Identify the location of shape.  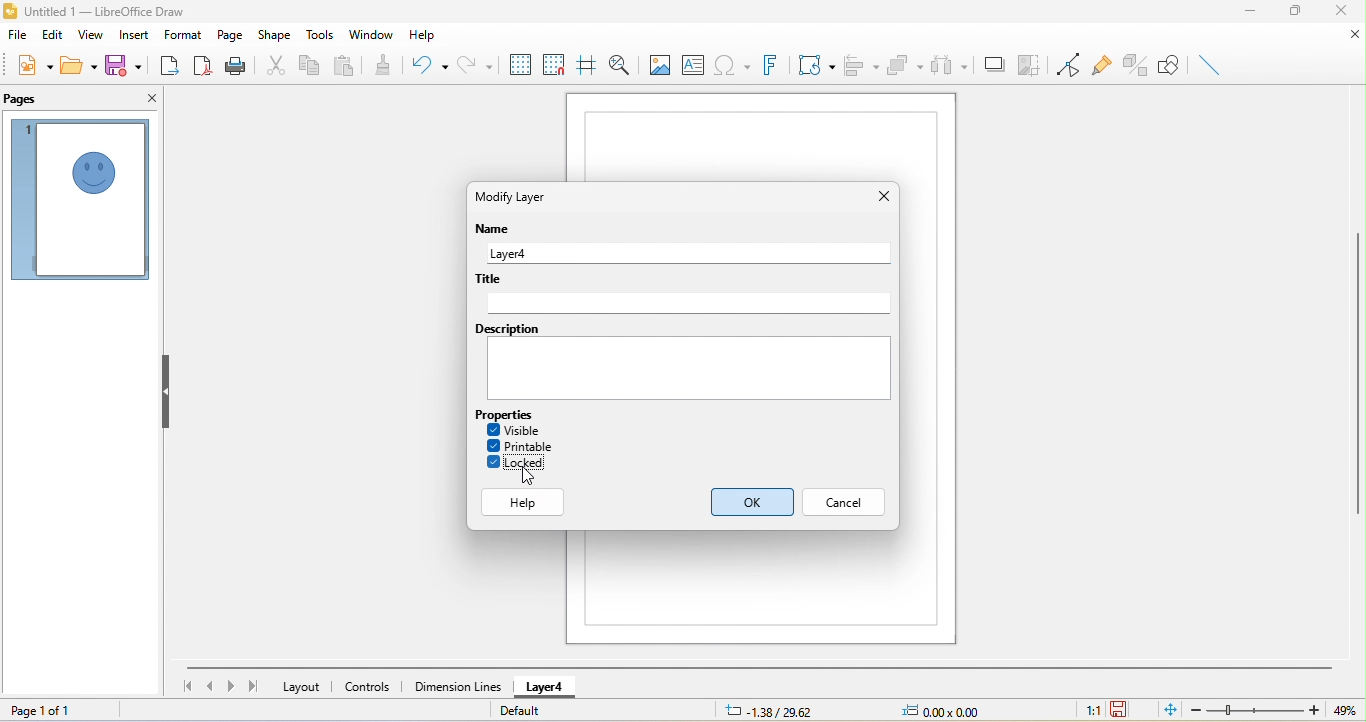
(274, 37).